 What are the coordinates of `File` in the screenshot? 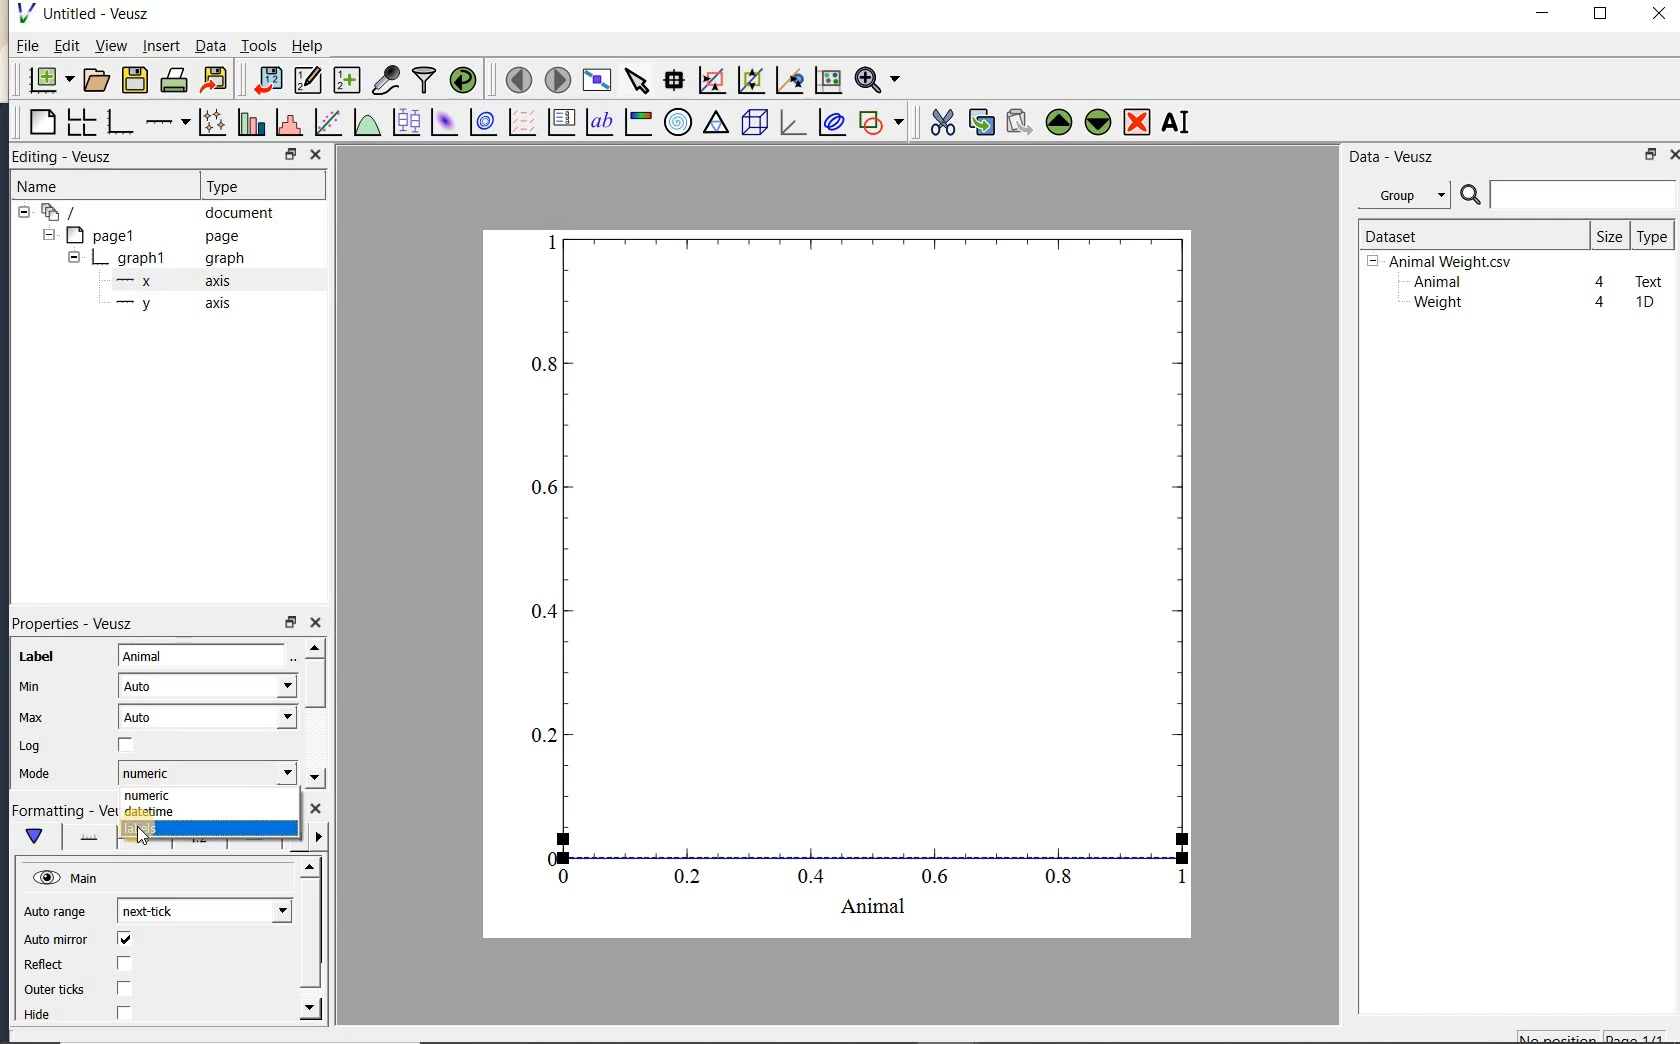 It's located at (28, 46).